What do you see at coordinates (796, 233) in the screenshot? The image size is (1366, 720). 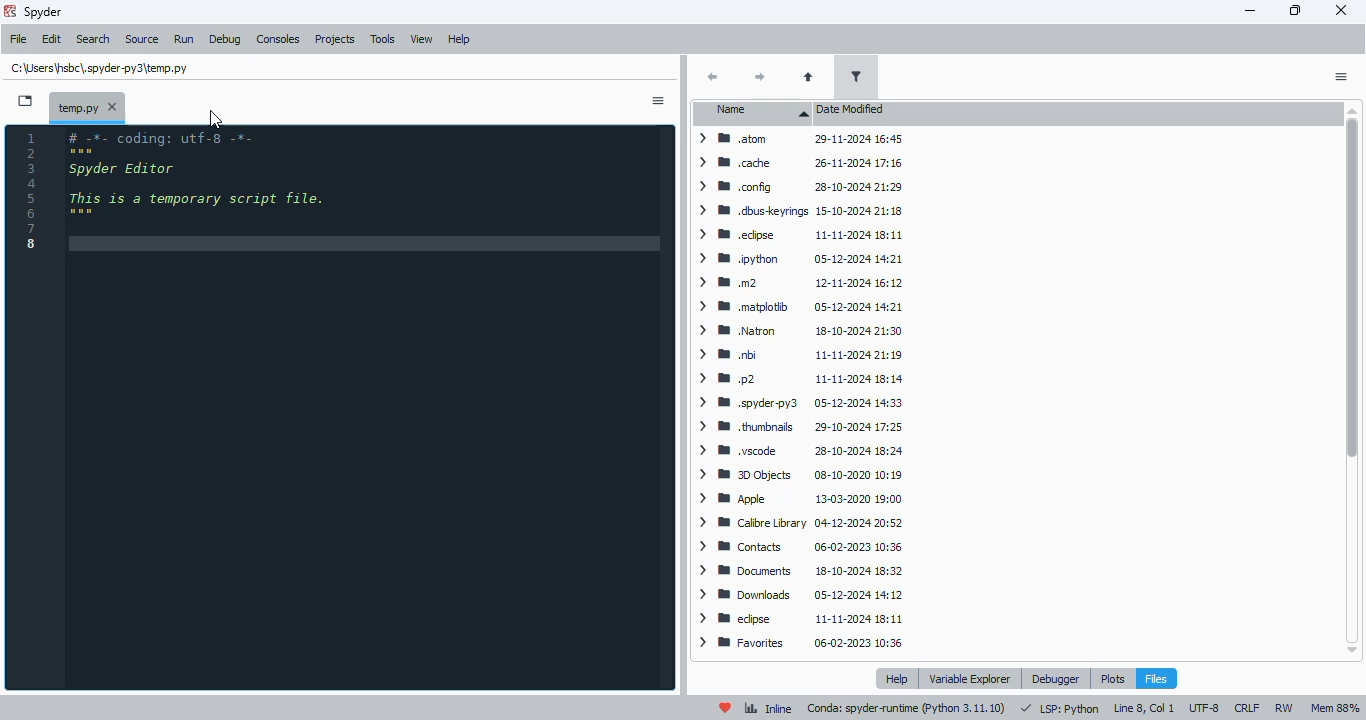 I see `> W .edipse 11-11-2024 18:11` at bounding box center [796, 233].